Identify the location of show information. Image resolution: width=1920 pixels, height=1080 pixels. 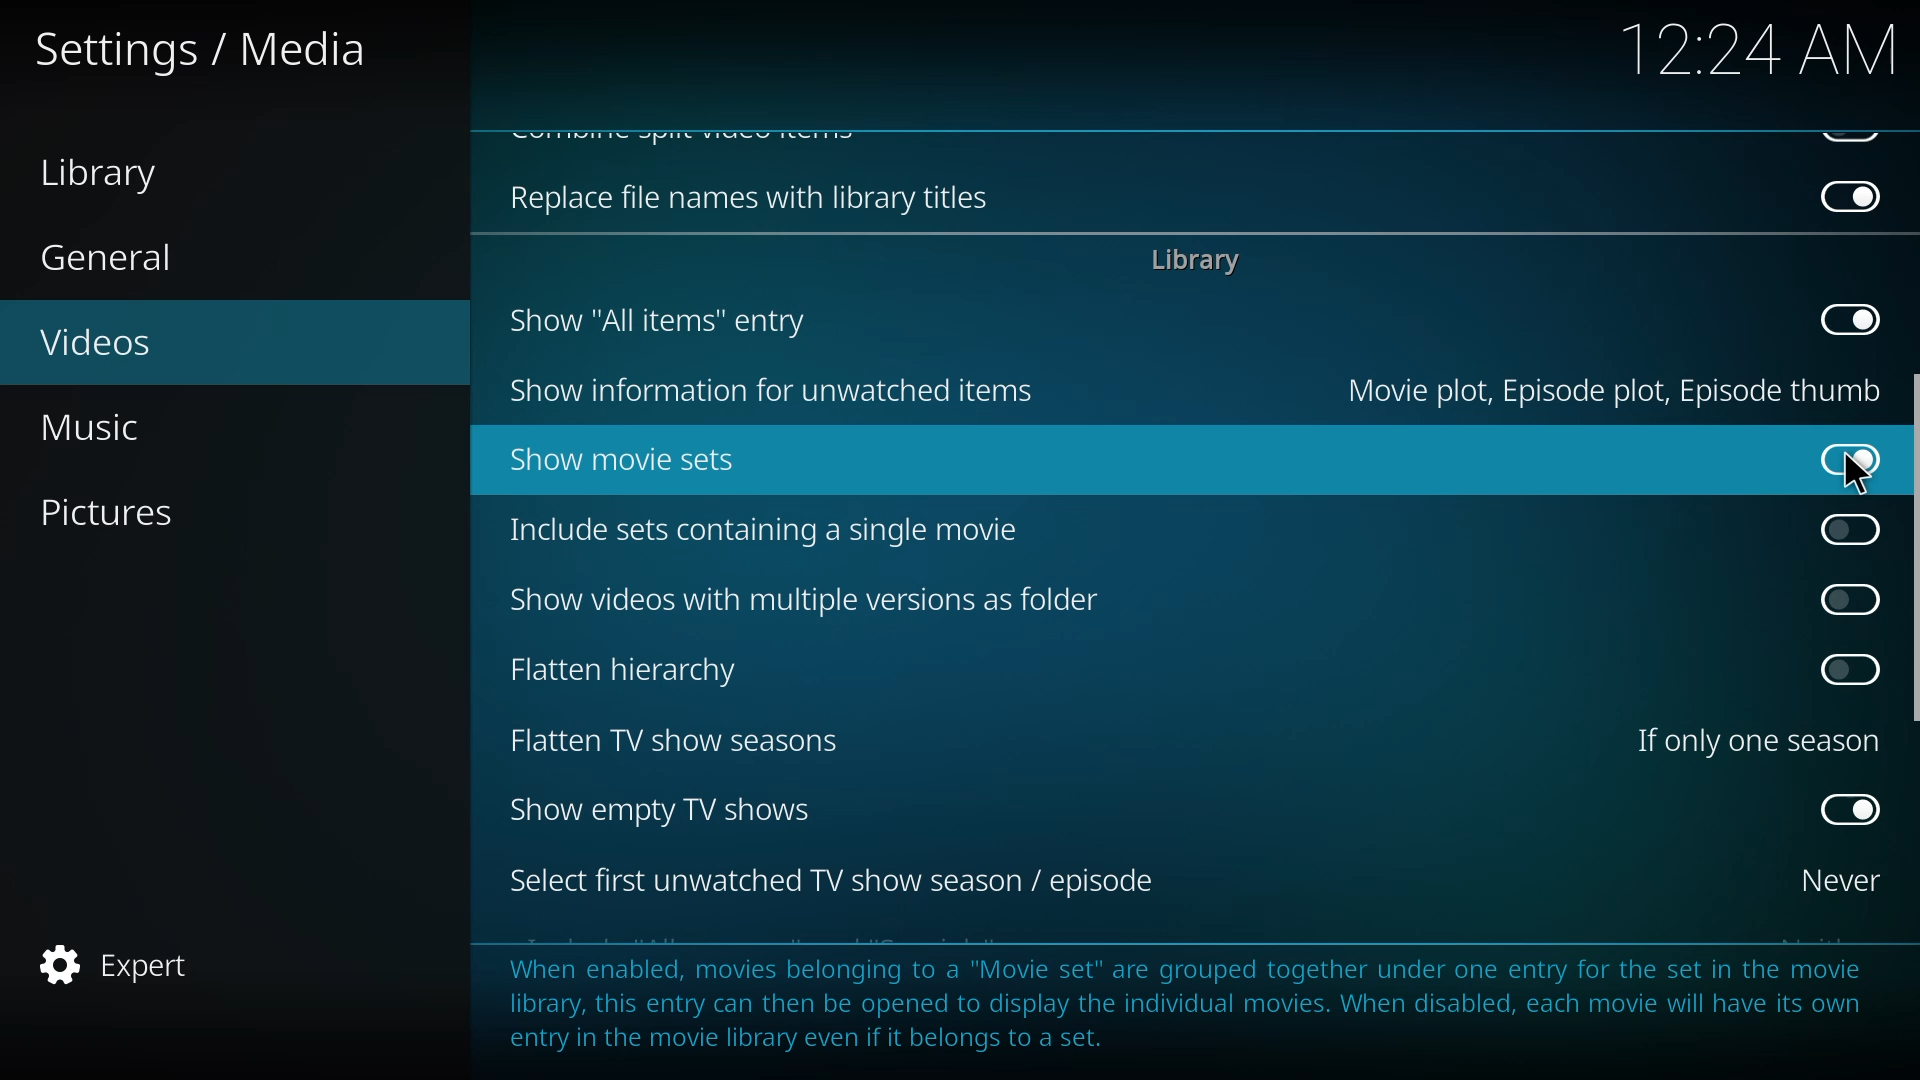
(764, 393).